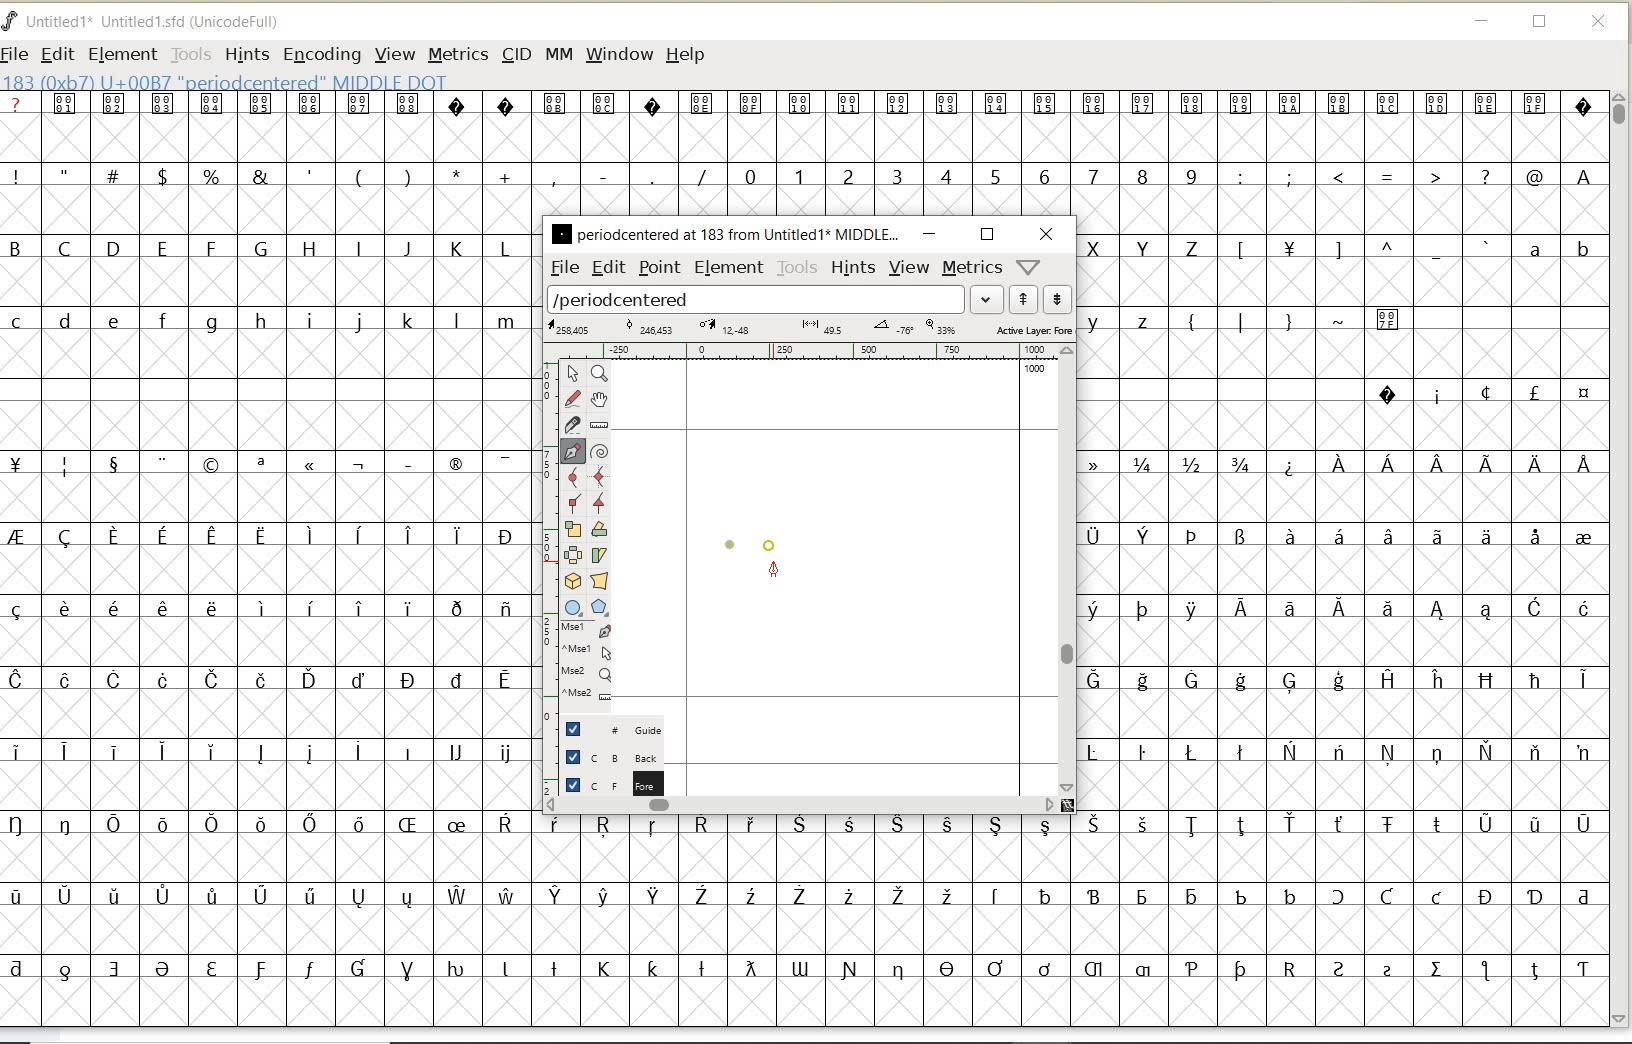 The width and height of the screenshot is (1632, 1044). I want to click on RESTORE, so click(1540, 25).